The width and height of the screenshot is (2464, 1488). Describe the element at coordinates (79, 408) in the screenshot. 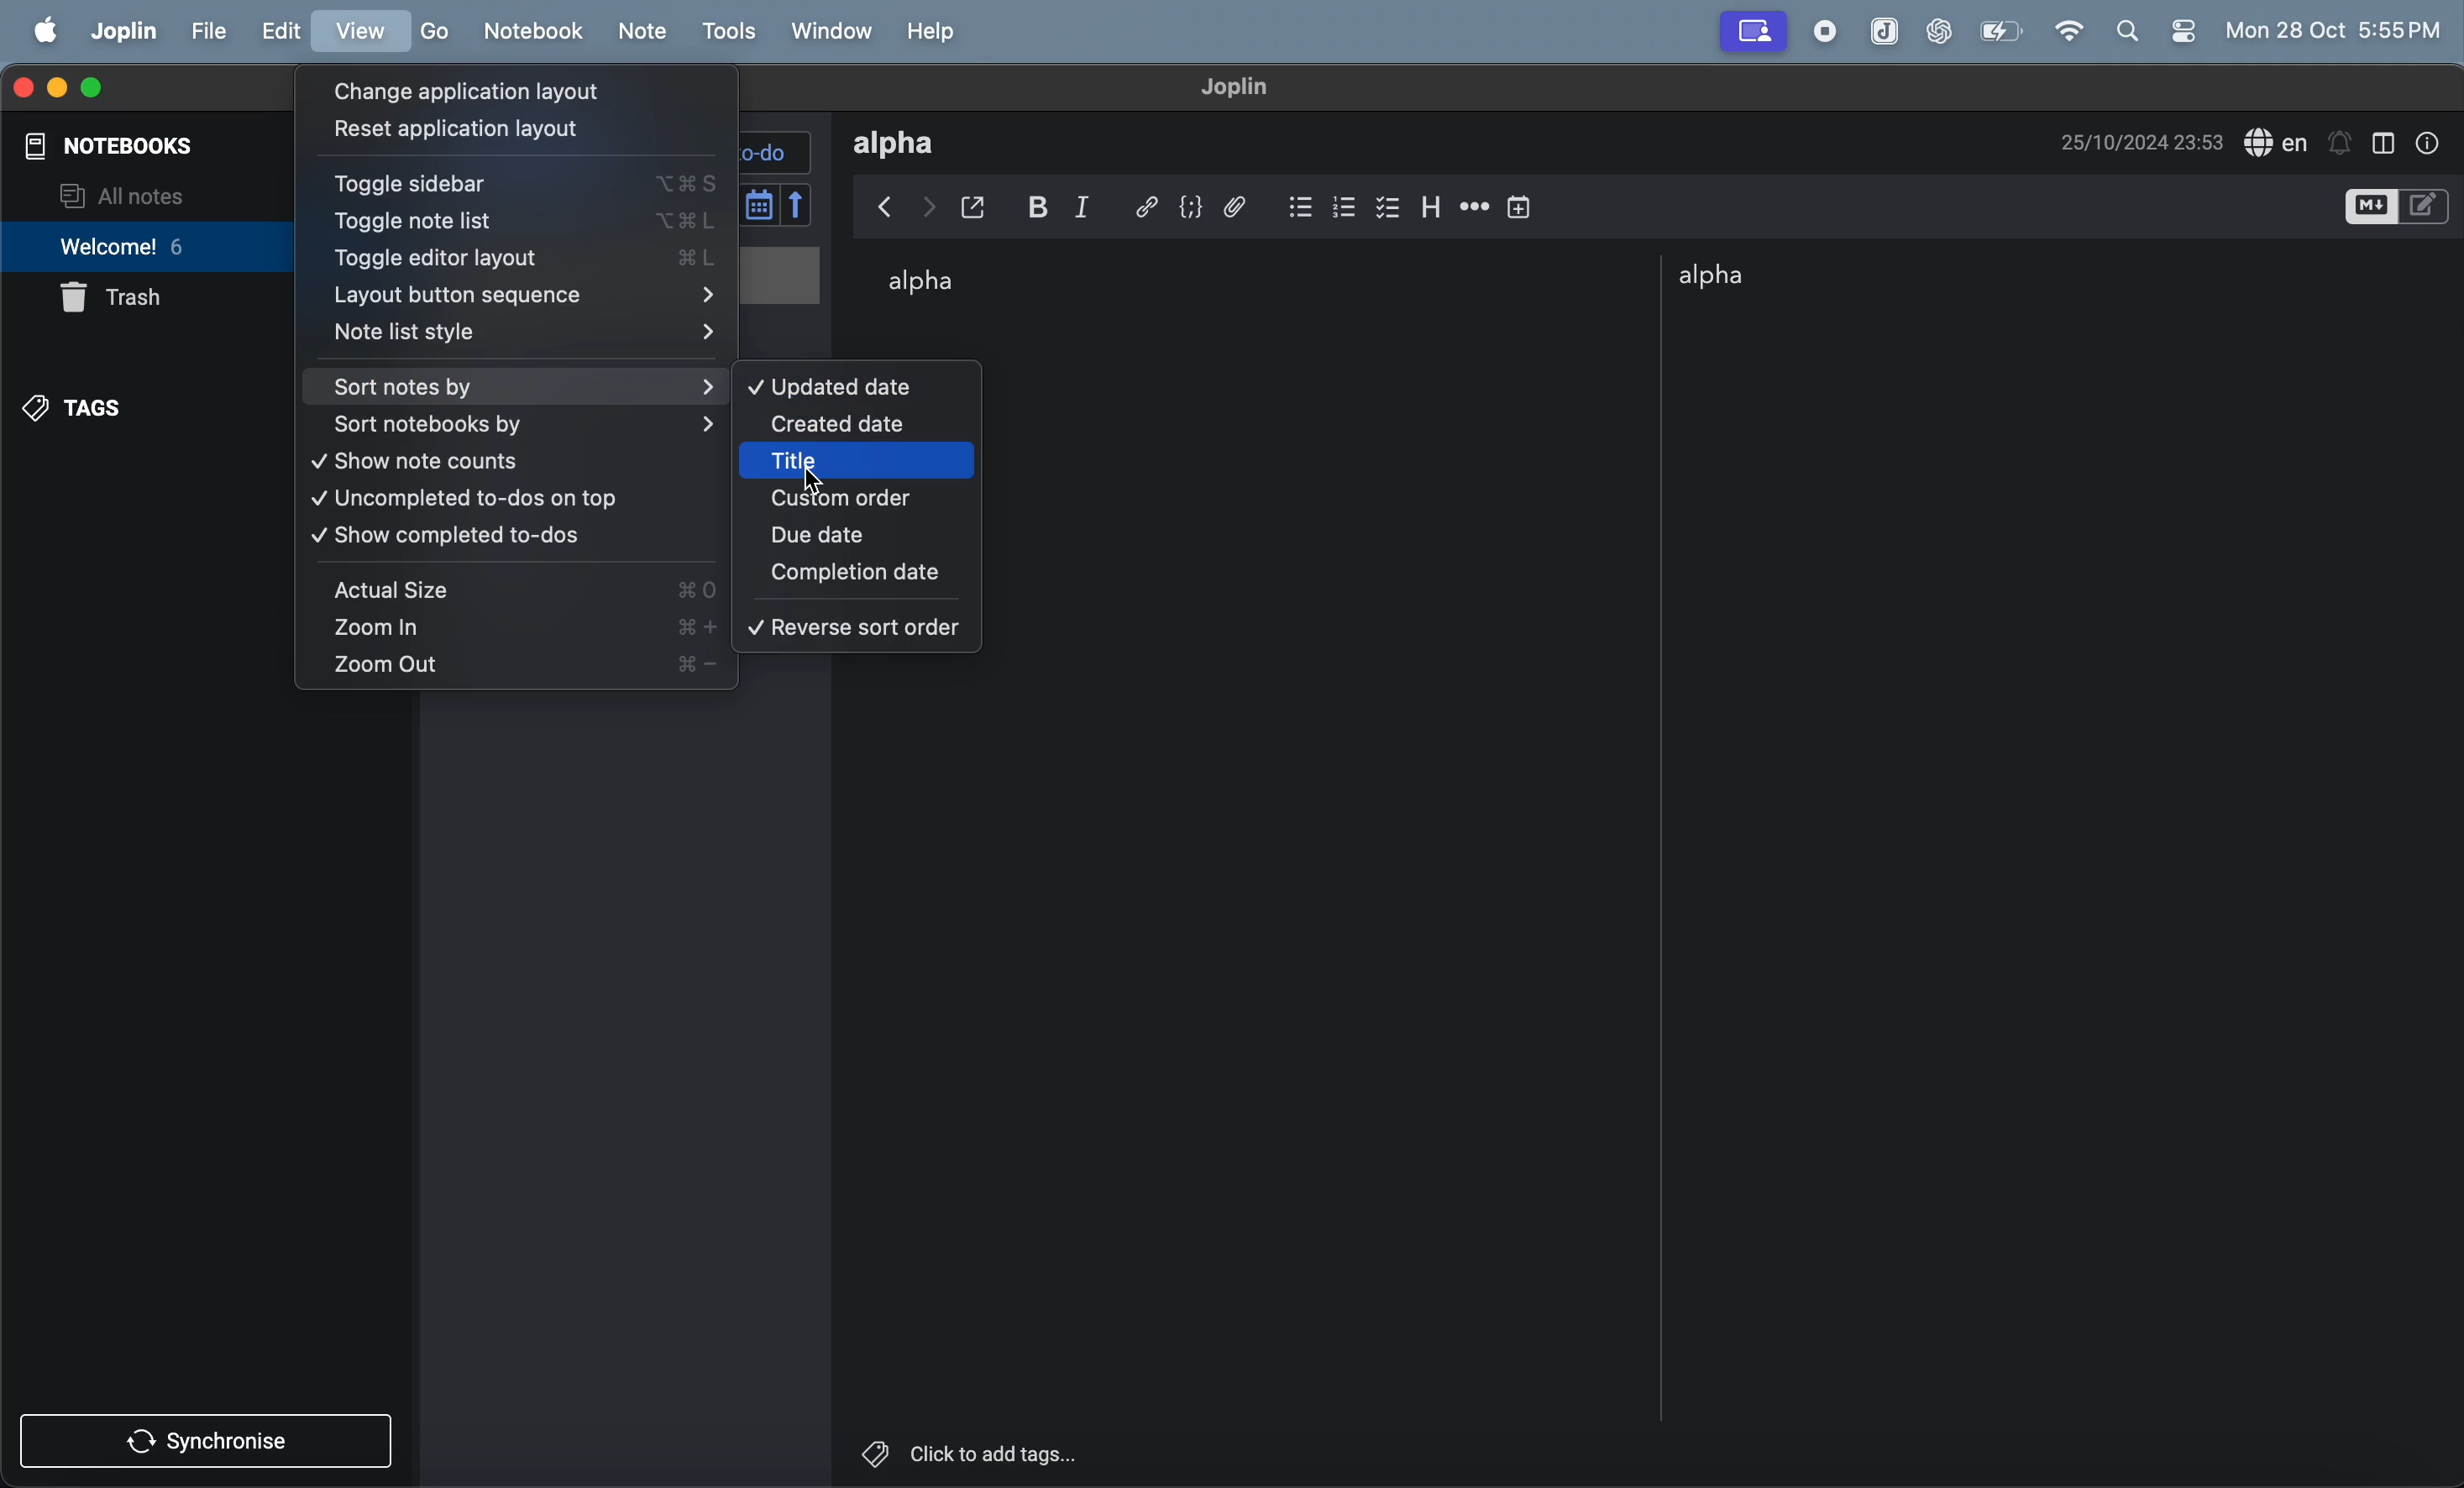

I see `tags` at that location.